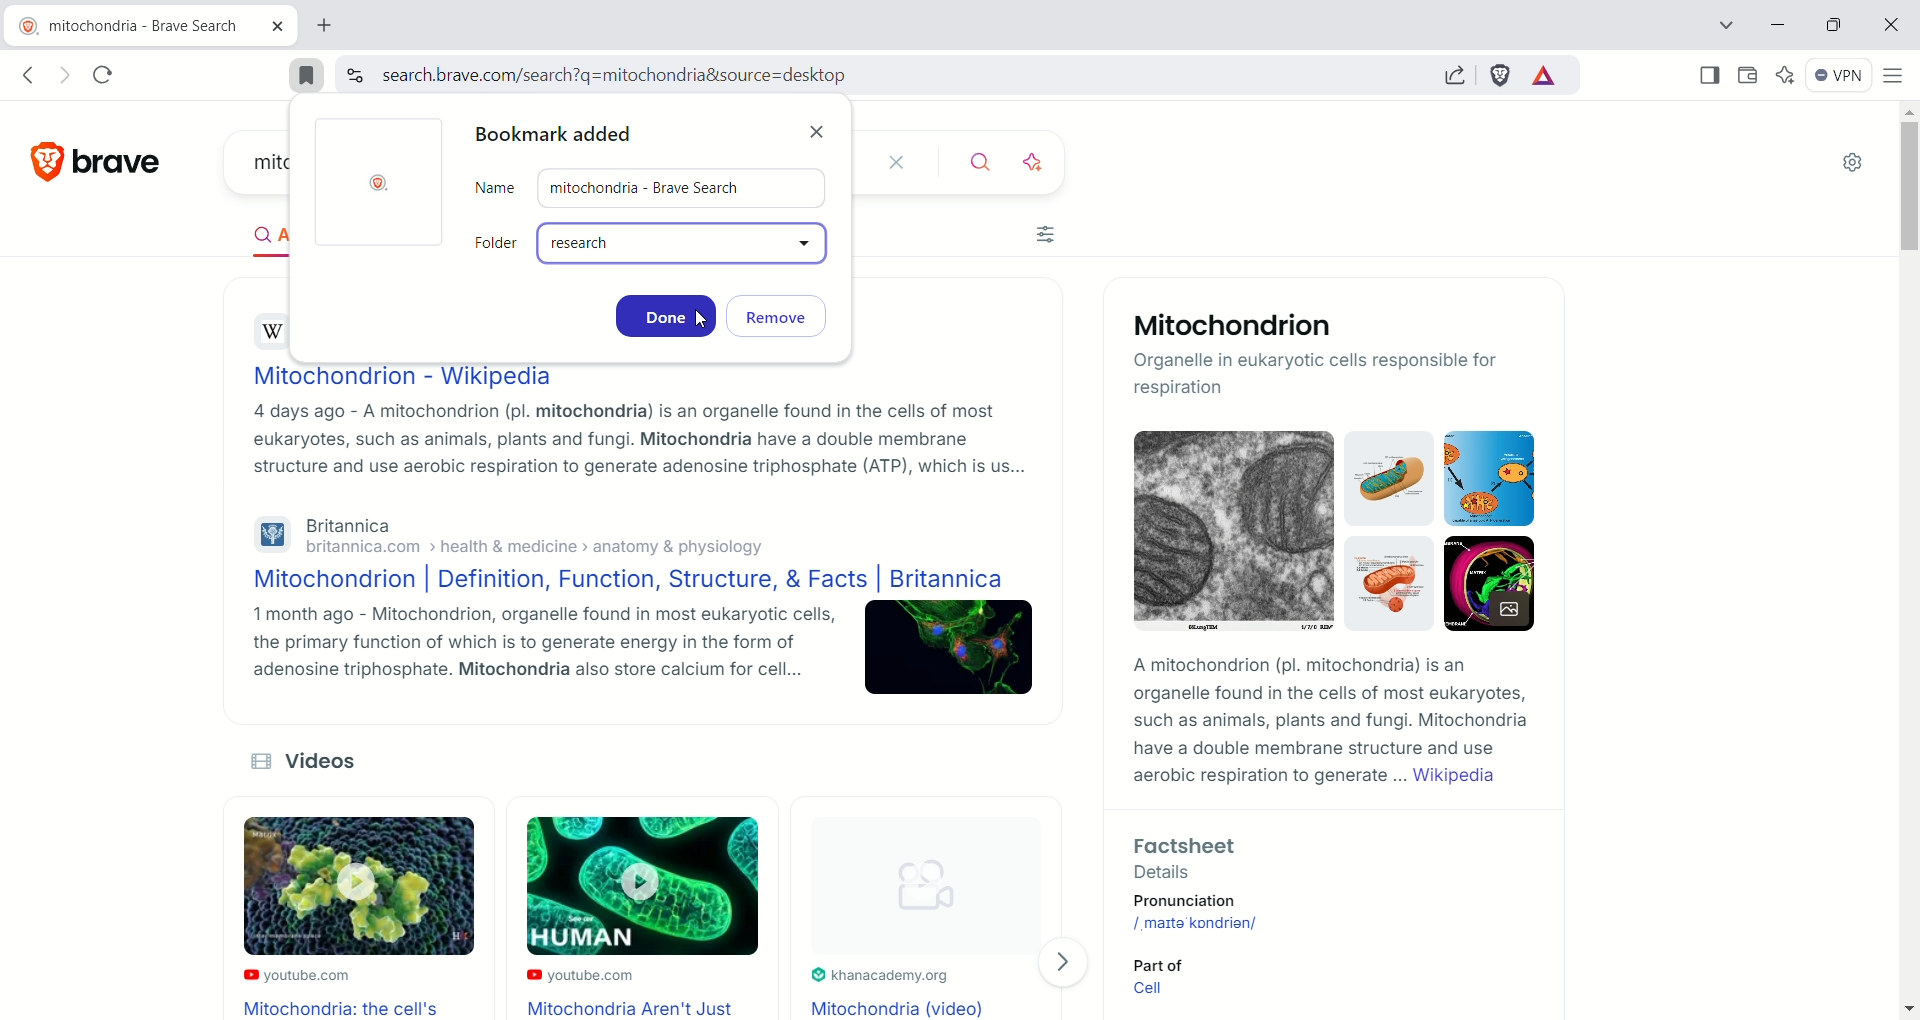 The width and height of the screenshot is (1920, 1020). I want to click on reload, so click(105, 73).